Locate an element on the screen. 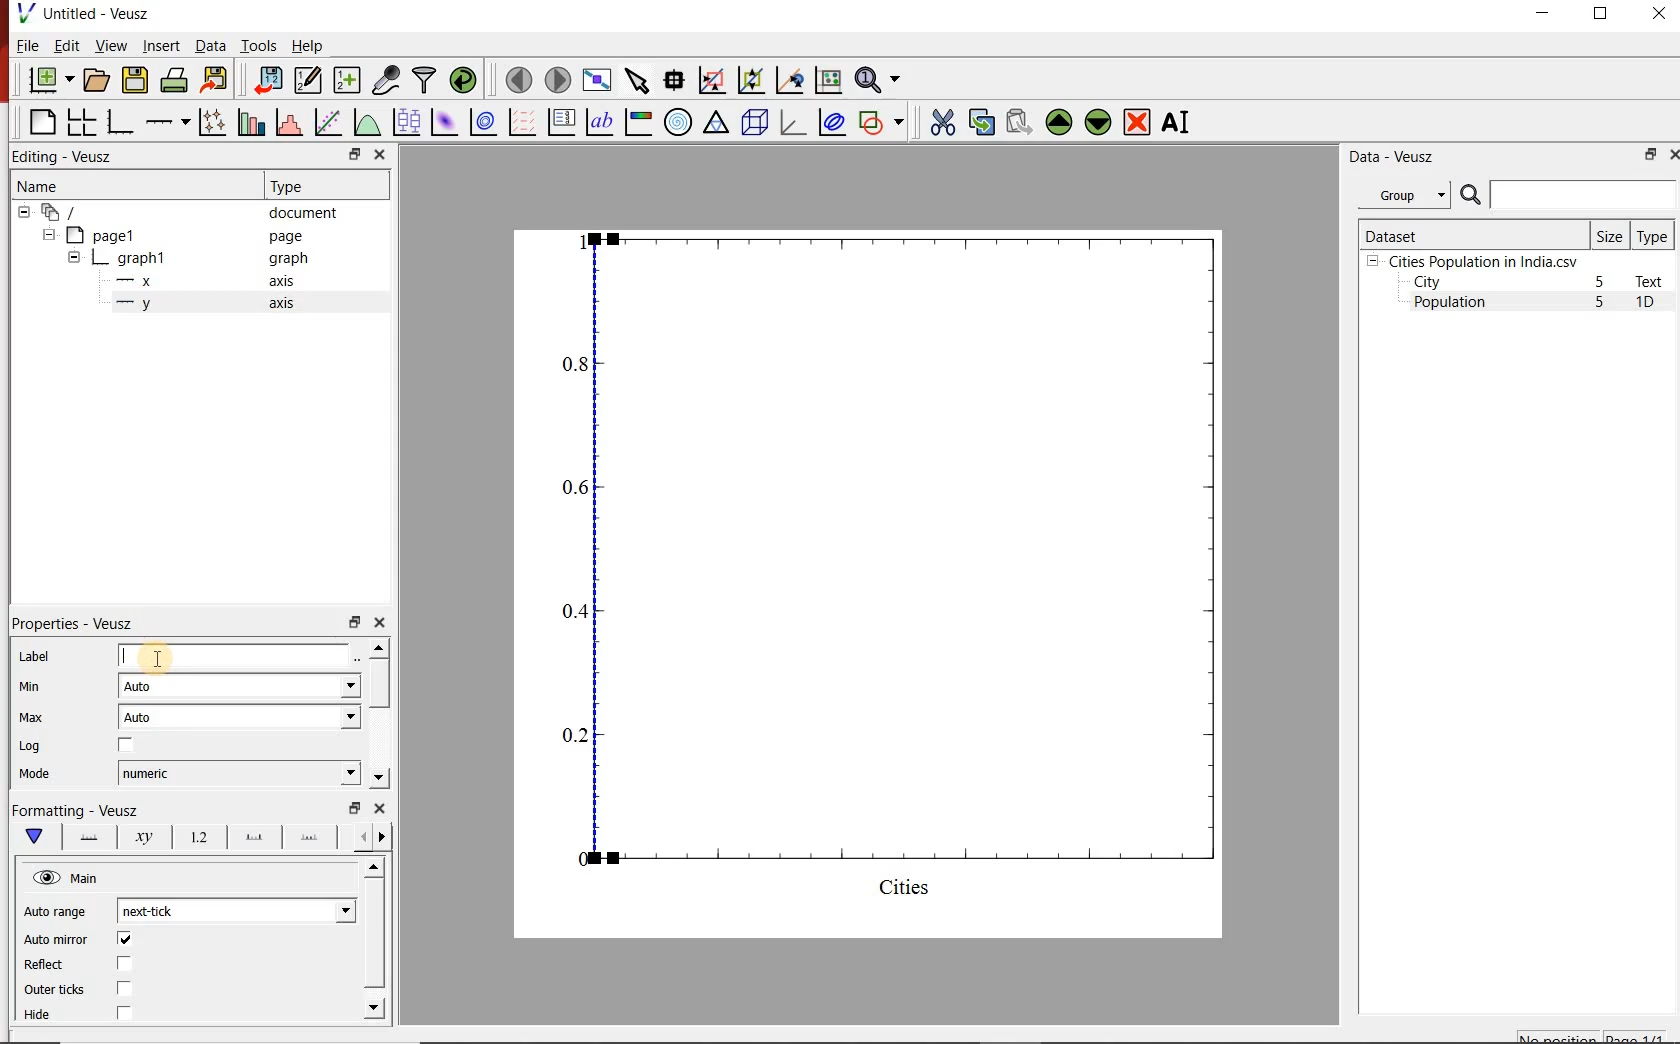 The width and height of the screenshot is (1680, 1044). arrange graphs in a grid is located at coordinates (81, 122).